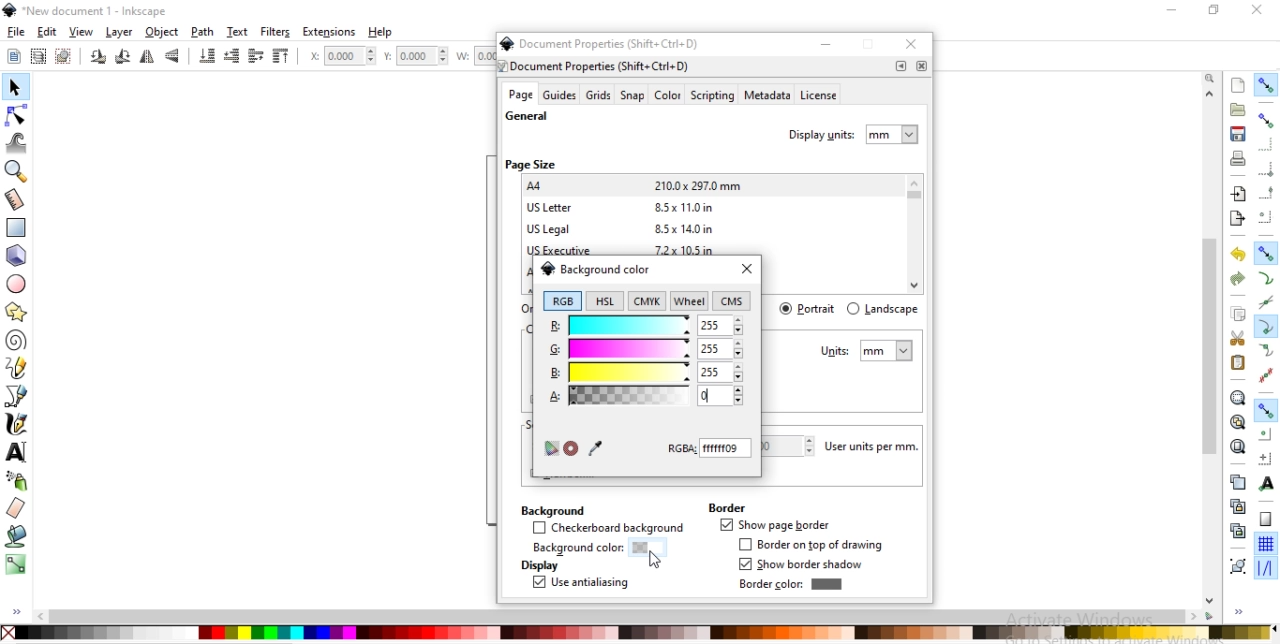 The width and height of the screenshot is (1280, 644). What do you see at coordinates (17, 394) in the screenshot?
I see `draw bezier curves and straight lines` at bounding box center [17, 394].